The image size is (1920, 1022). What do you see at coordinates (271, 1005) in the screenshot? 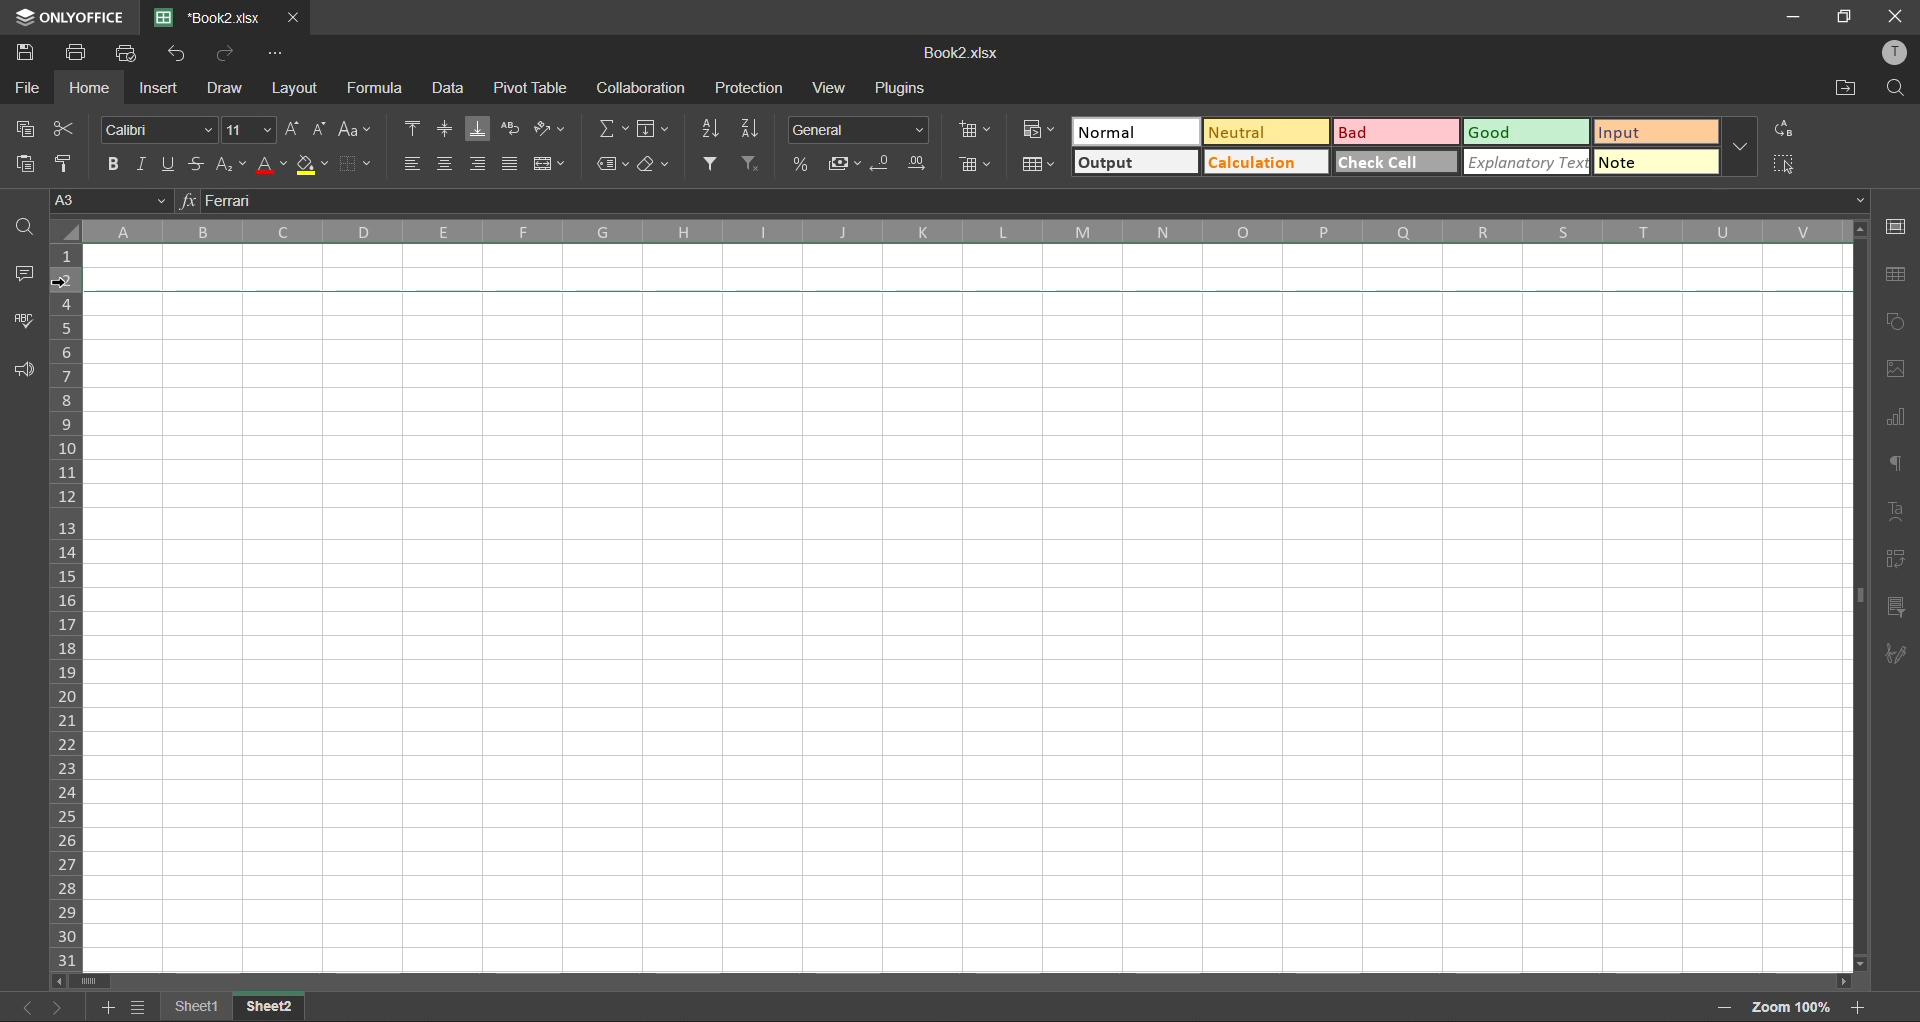
I see `sheet 13` at bounding box center [271, 1005].